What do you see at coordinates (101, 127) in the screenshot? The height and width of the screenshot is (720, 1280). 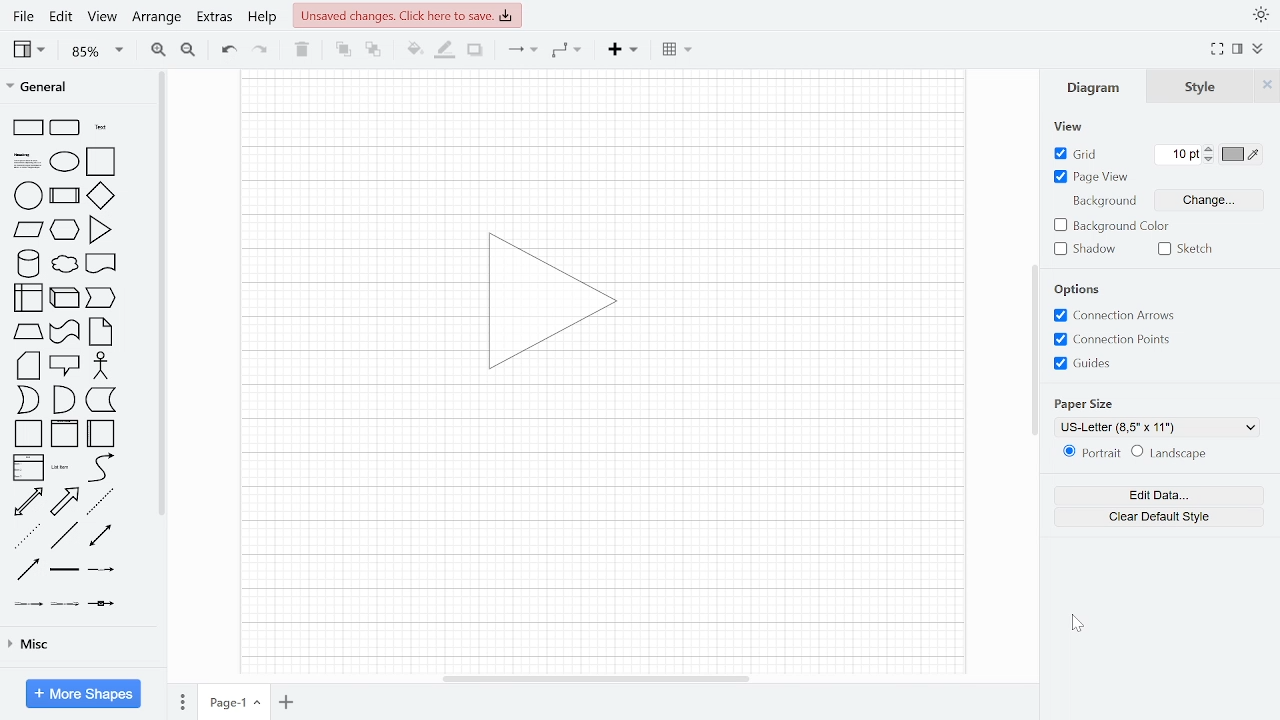 I see `Text` at bounding box center [101, 127].